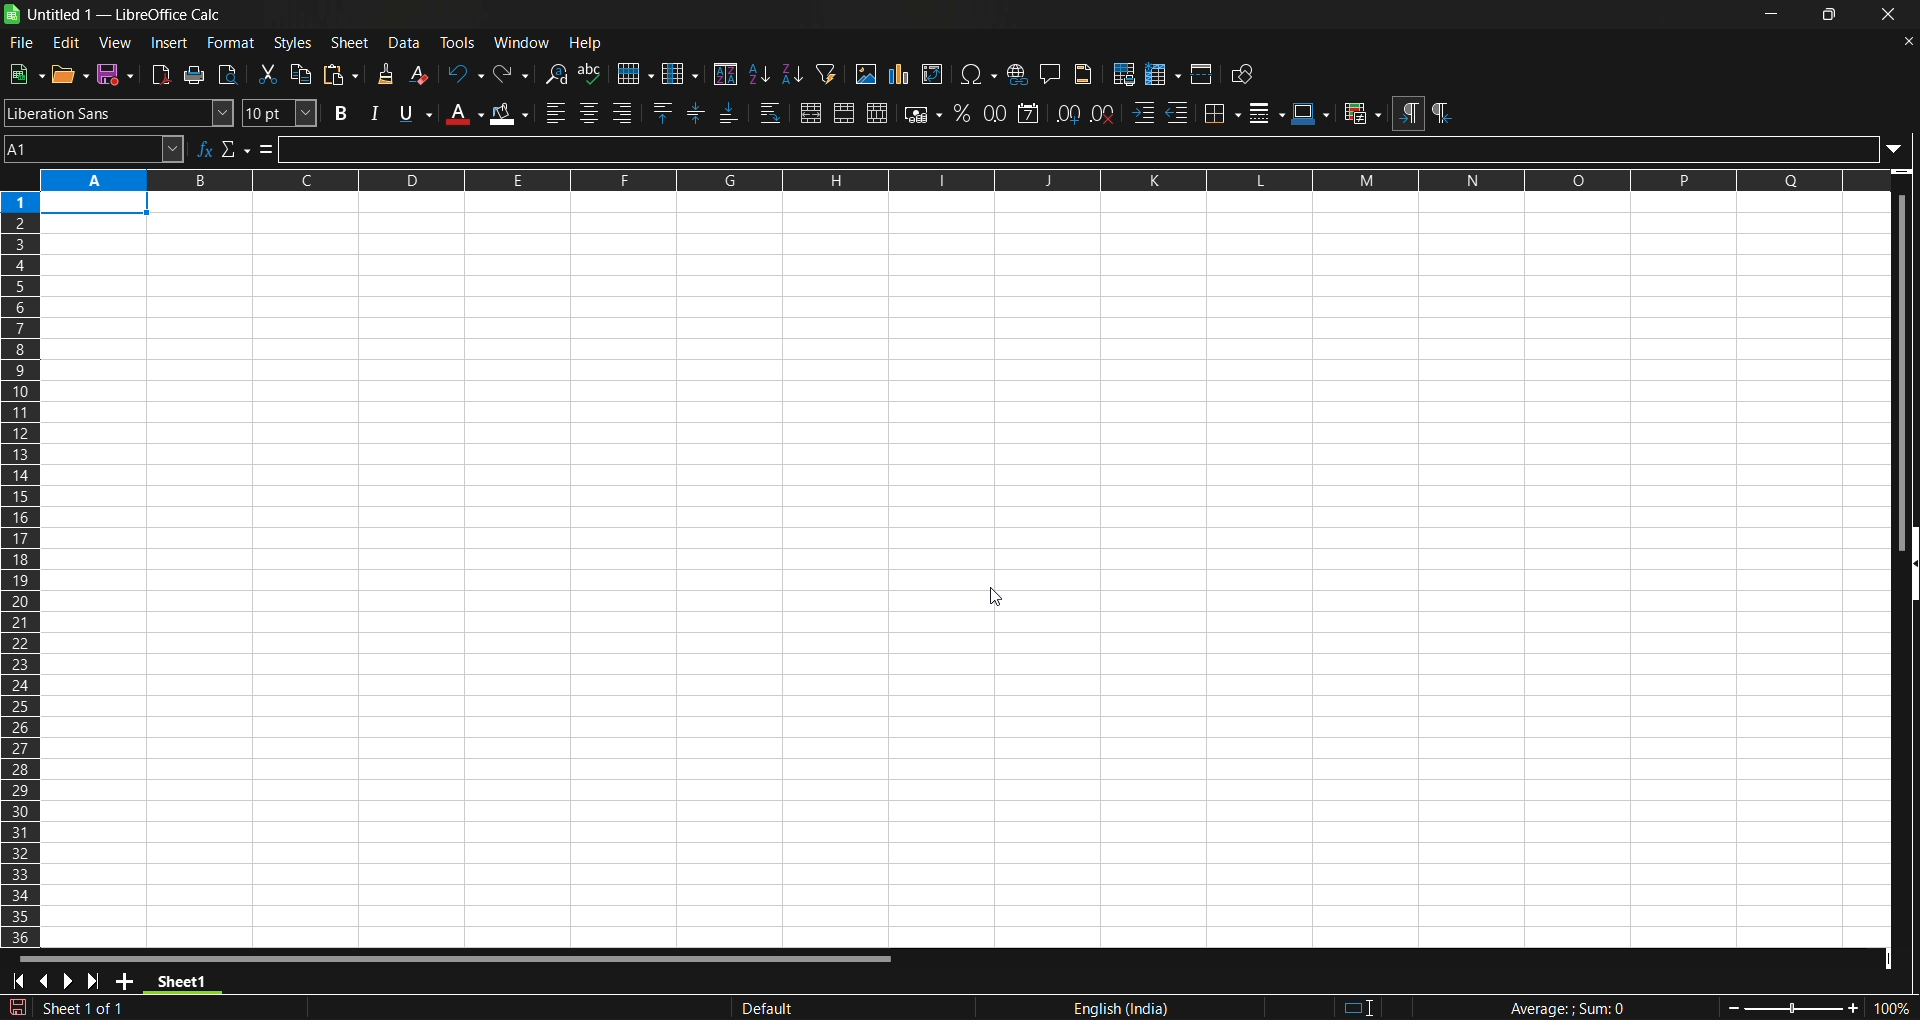 This screenshot has height=1020, width=1920. I want to click on horizontal scroll bar, so click(457, 956).